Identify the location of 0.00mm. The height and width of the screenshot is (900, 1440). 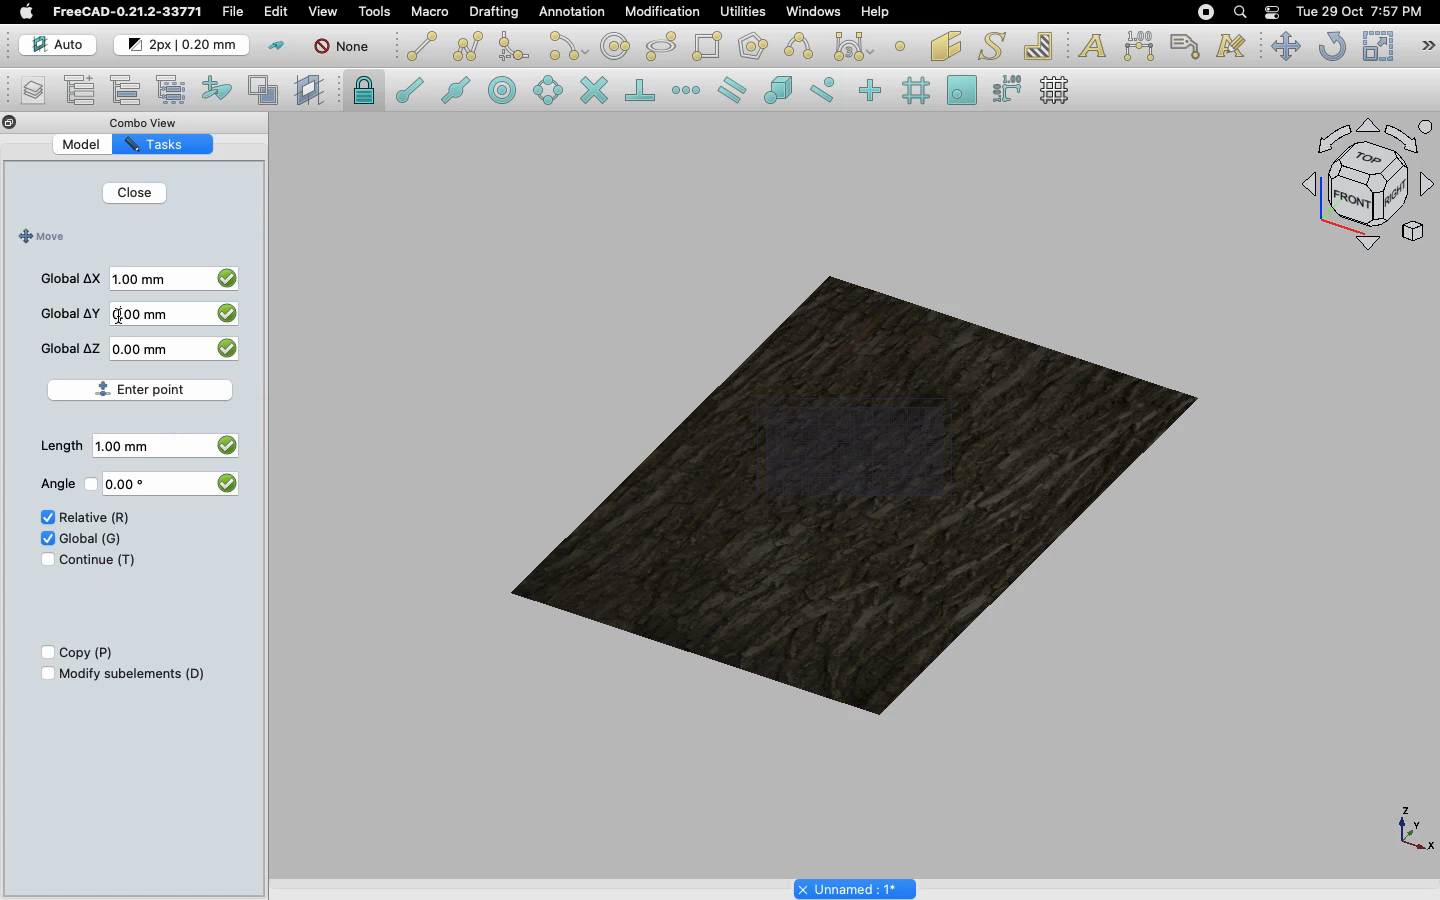
(155, 277).